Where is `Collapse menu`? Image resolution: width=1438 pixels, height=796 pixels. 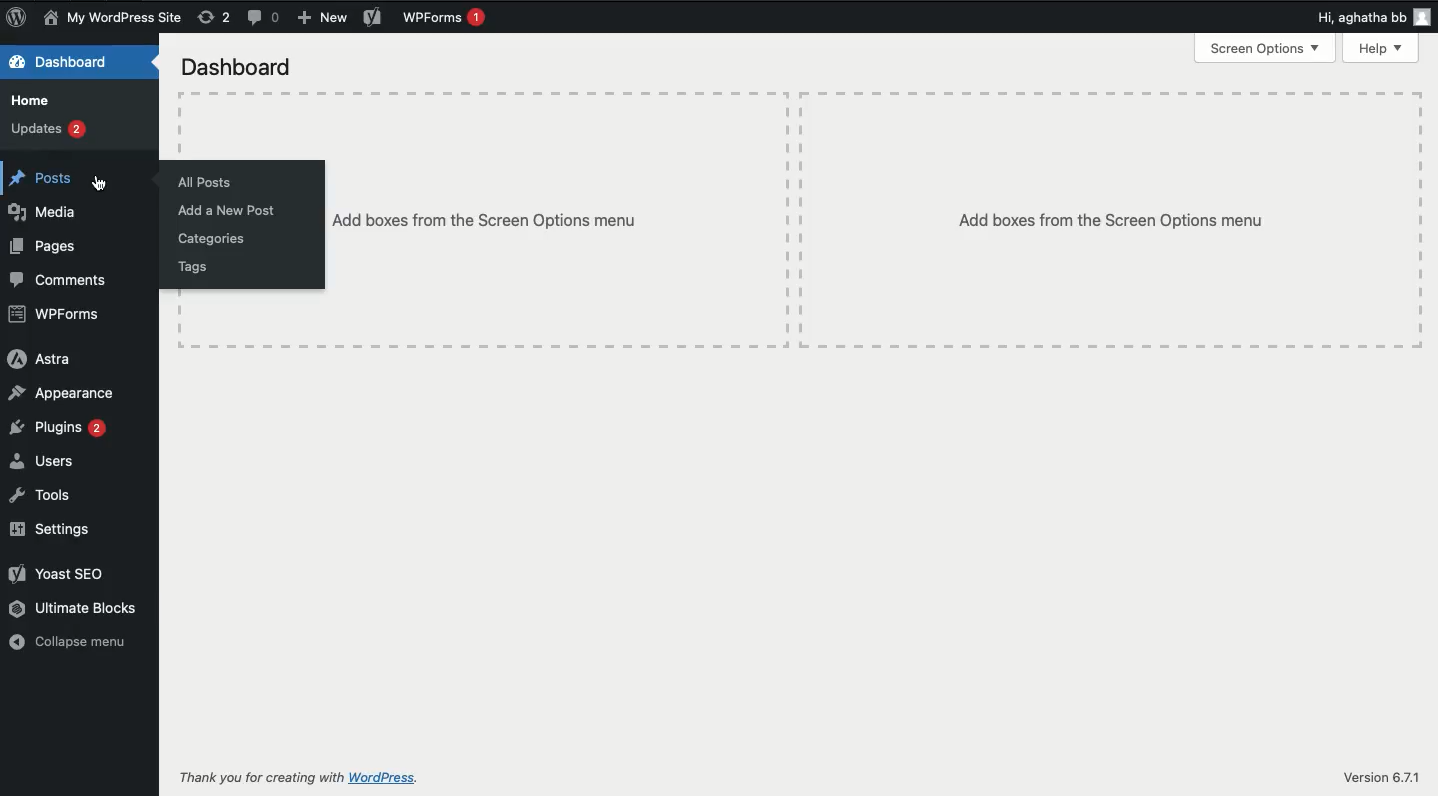
Collapse menu is located at coordinates (68, 641).